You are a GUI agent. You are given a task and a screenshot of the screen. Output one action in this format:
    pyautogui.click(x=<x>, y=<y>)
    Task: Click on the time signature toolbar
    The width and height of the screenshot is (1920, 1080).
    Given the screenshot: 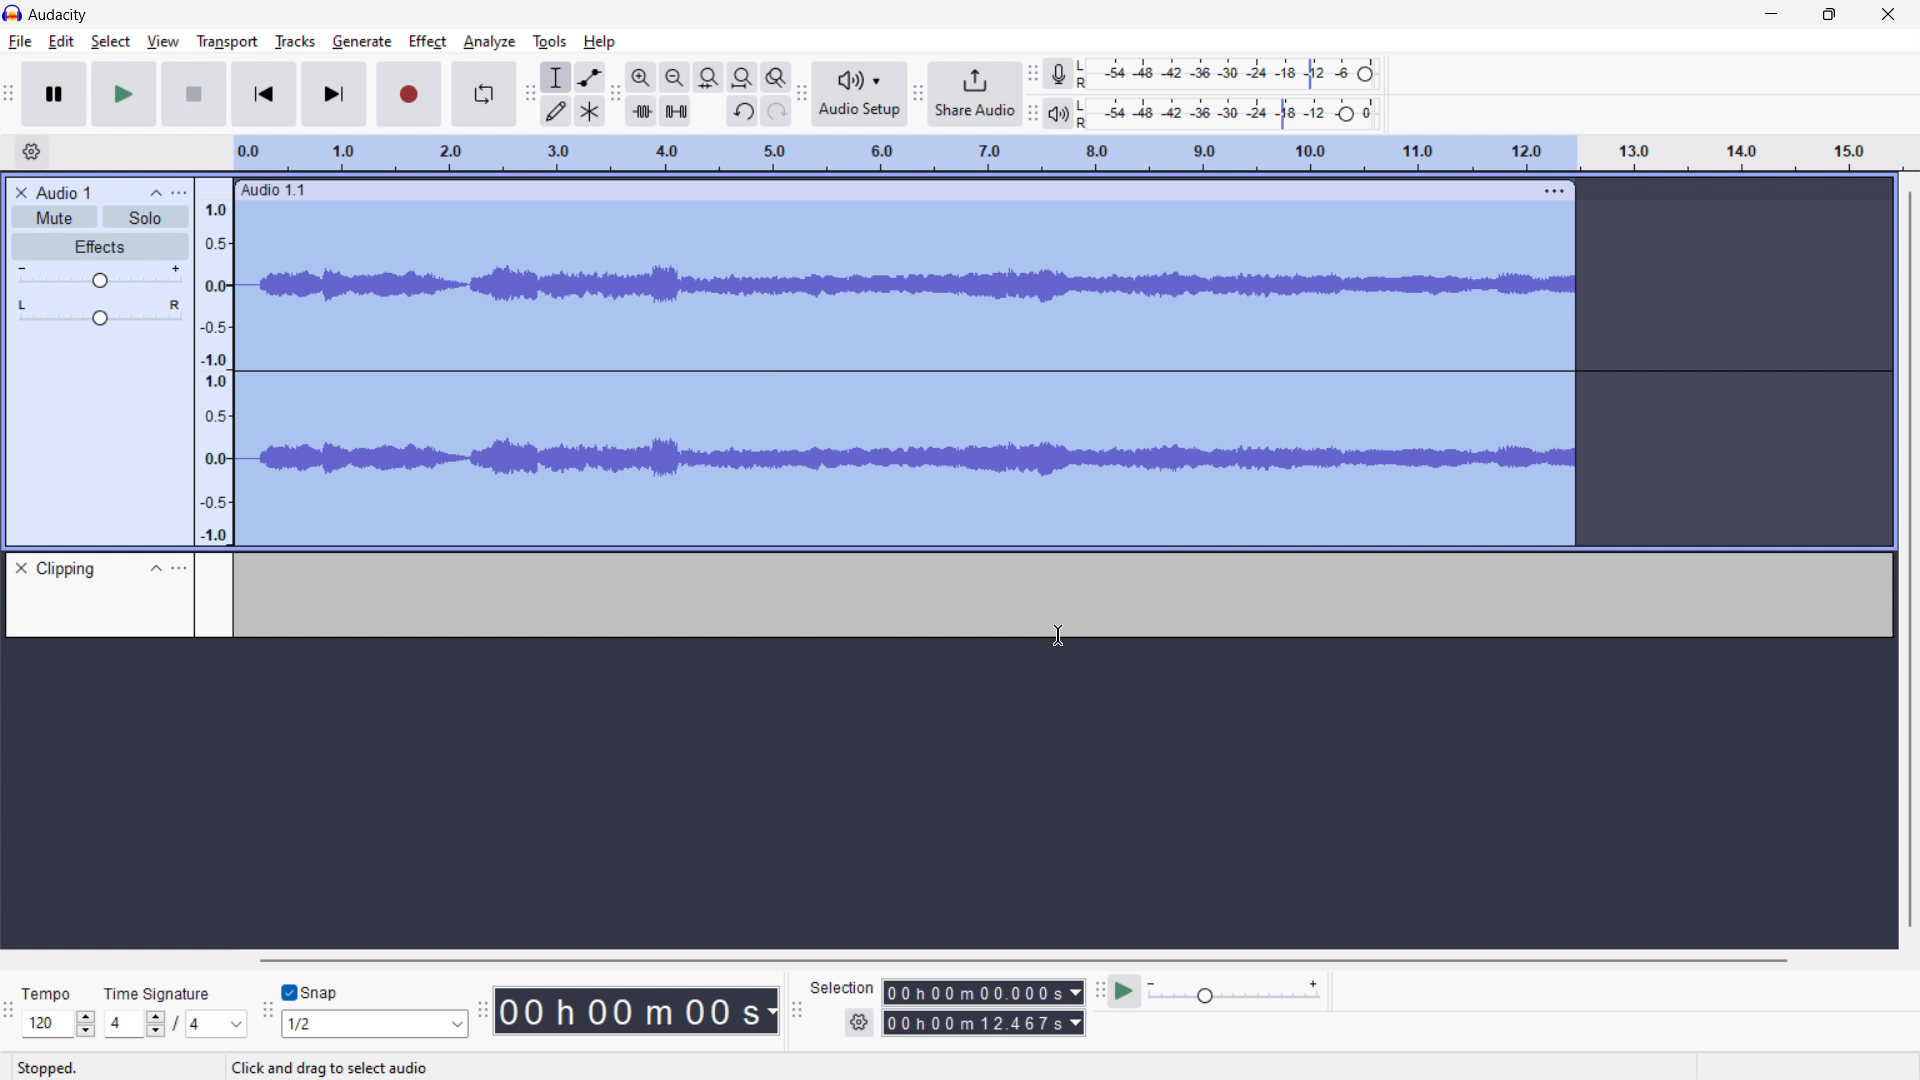 What is the action you would take?
    pyautogui.click(x=13, y=1008)
    